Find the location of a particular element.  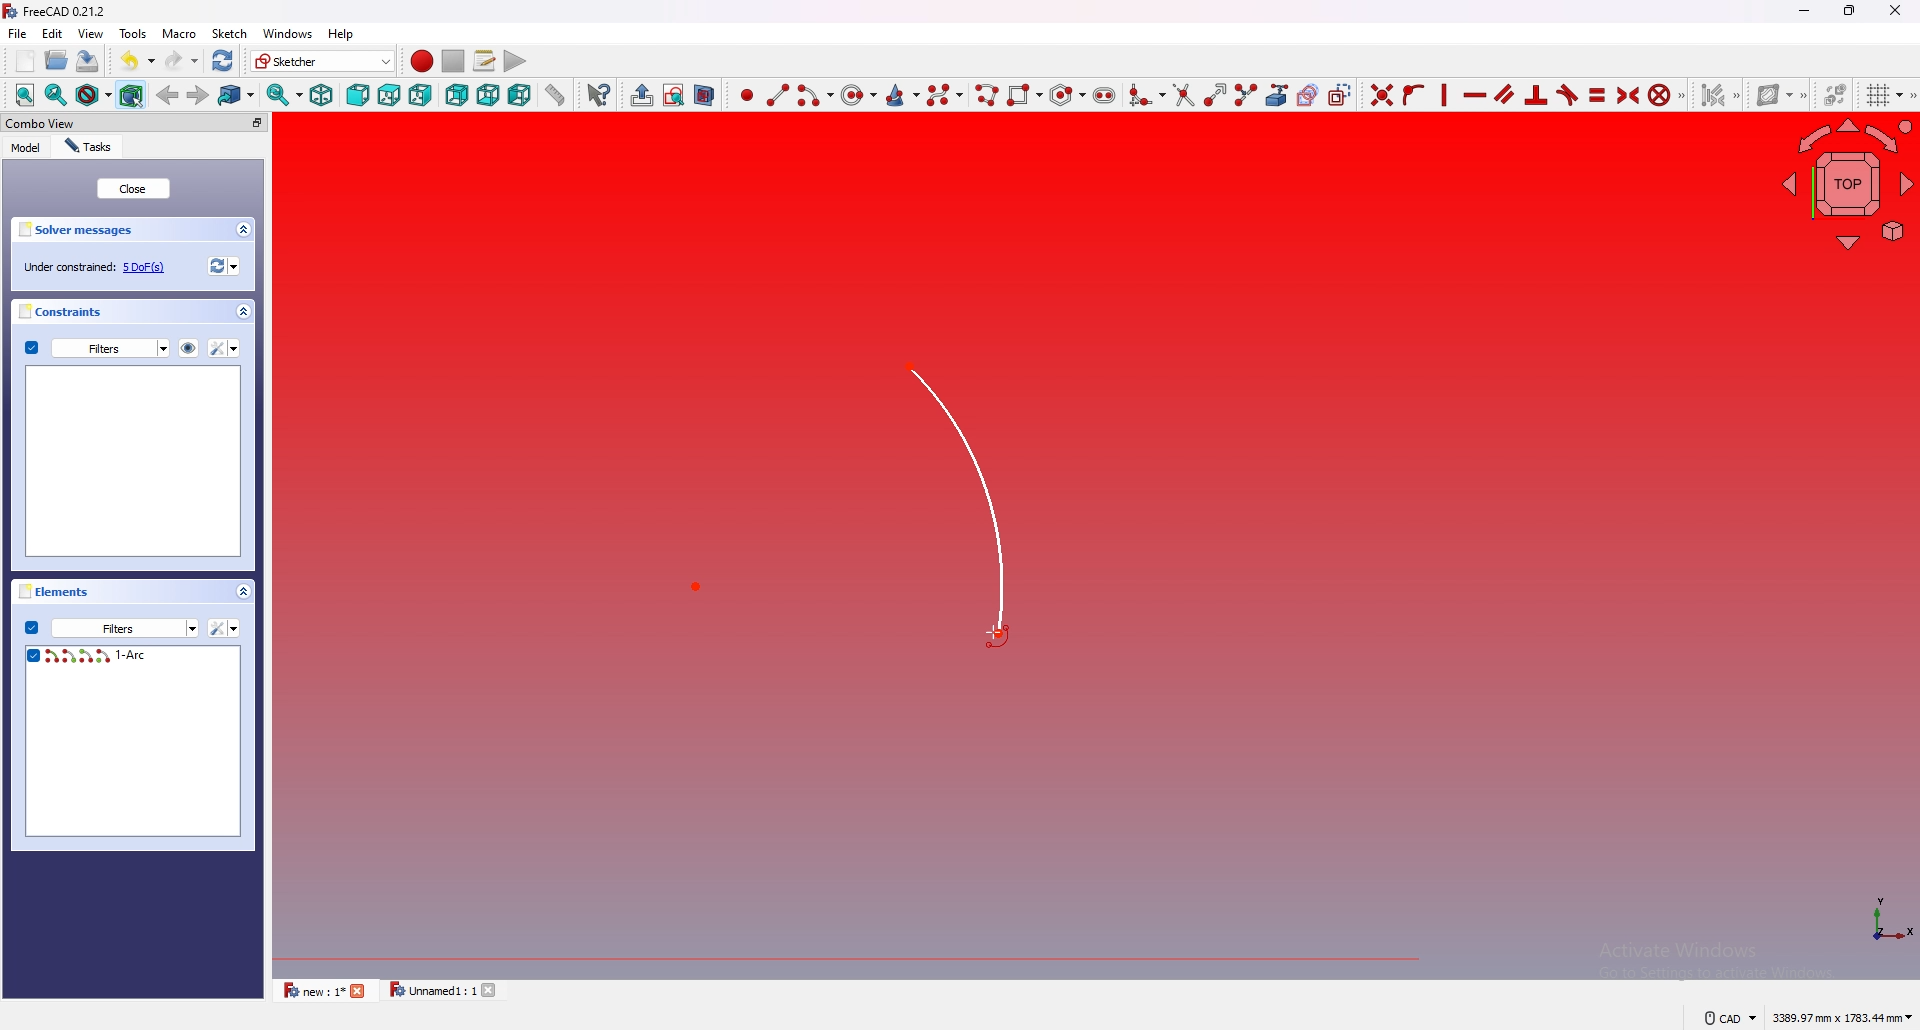

hide all listed constraints is located at coordinates (189, 347).